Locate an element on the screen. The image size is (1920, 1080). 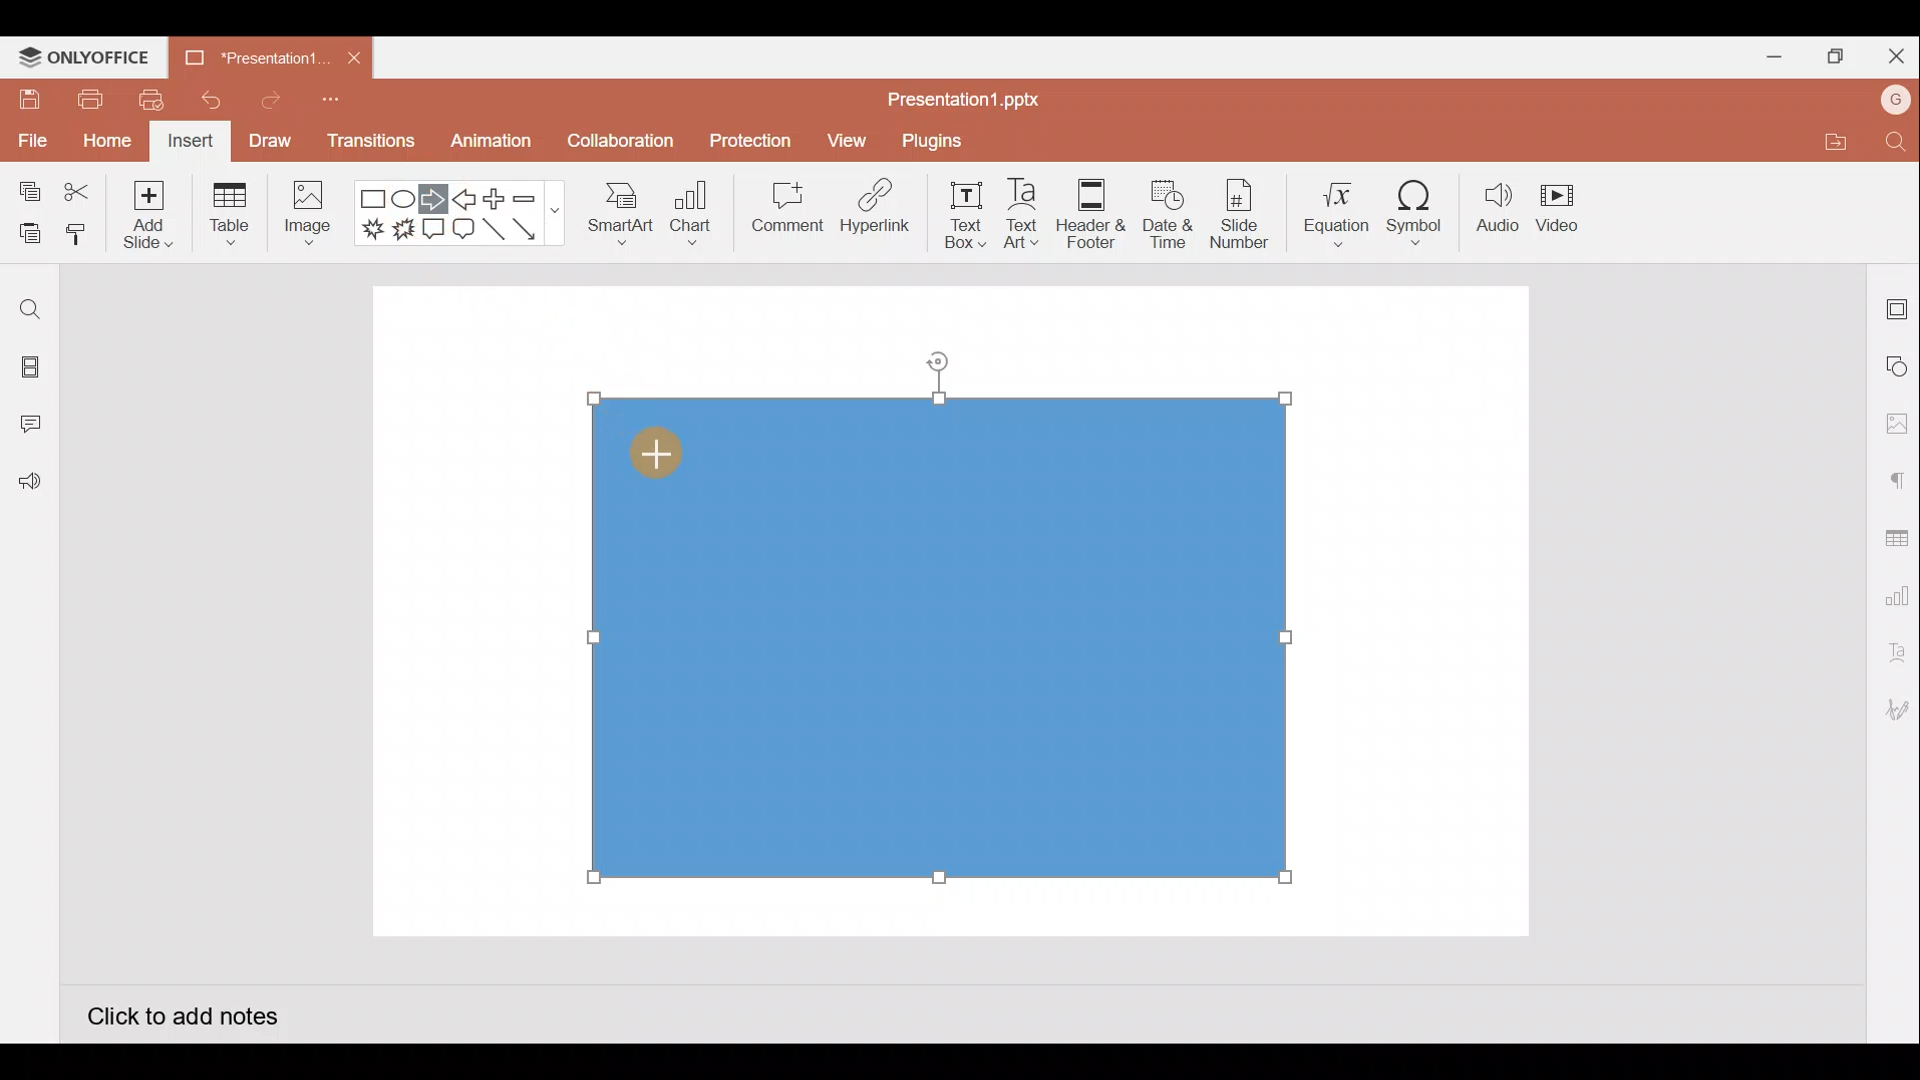
Animation is located at coordinates (493, 146).